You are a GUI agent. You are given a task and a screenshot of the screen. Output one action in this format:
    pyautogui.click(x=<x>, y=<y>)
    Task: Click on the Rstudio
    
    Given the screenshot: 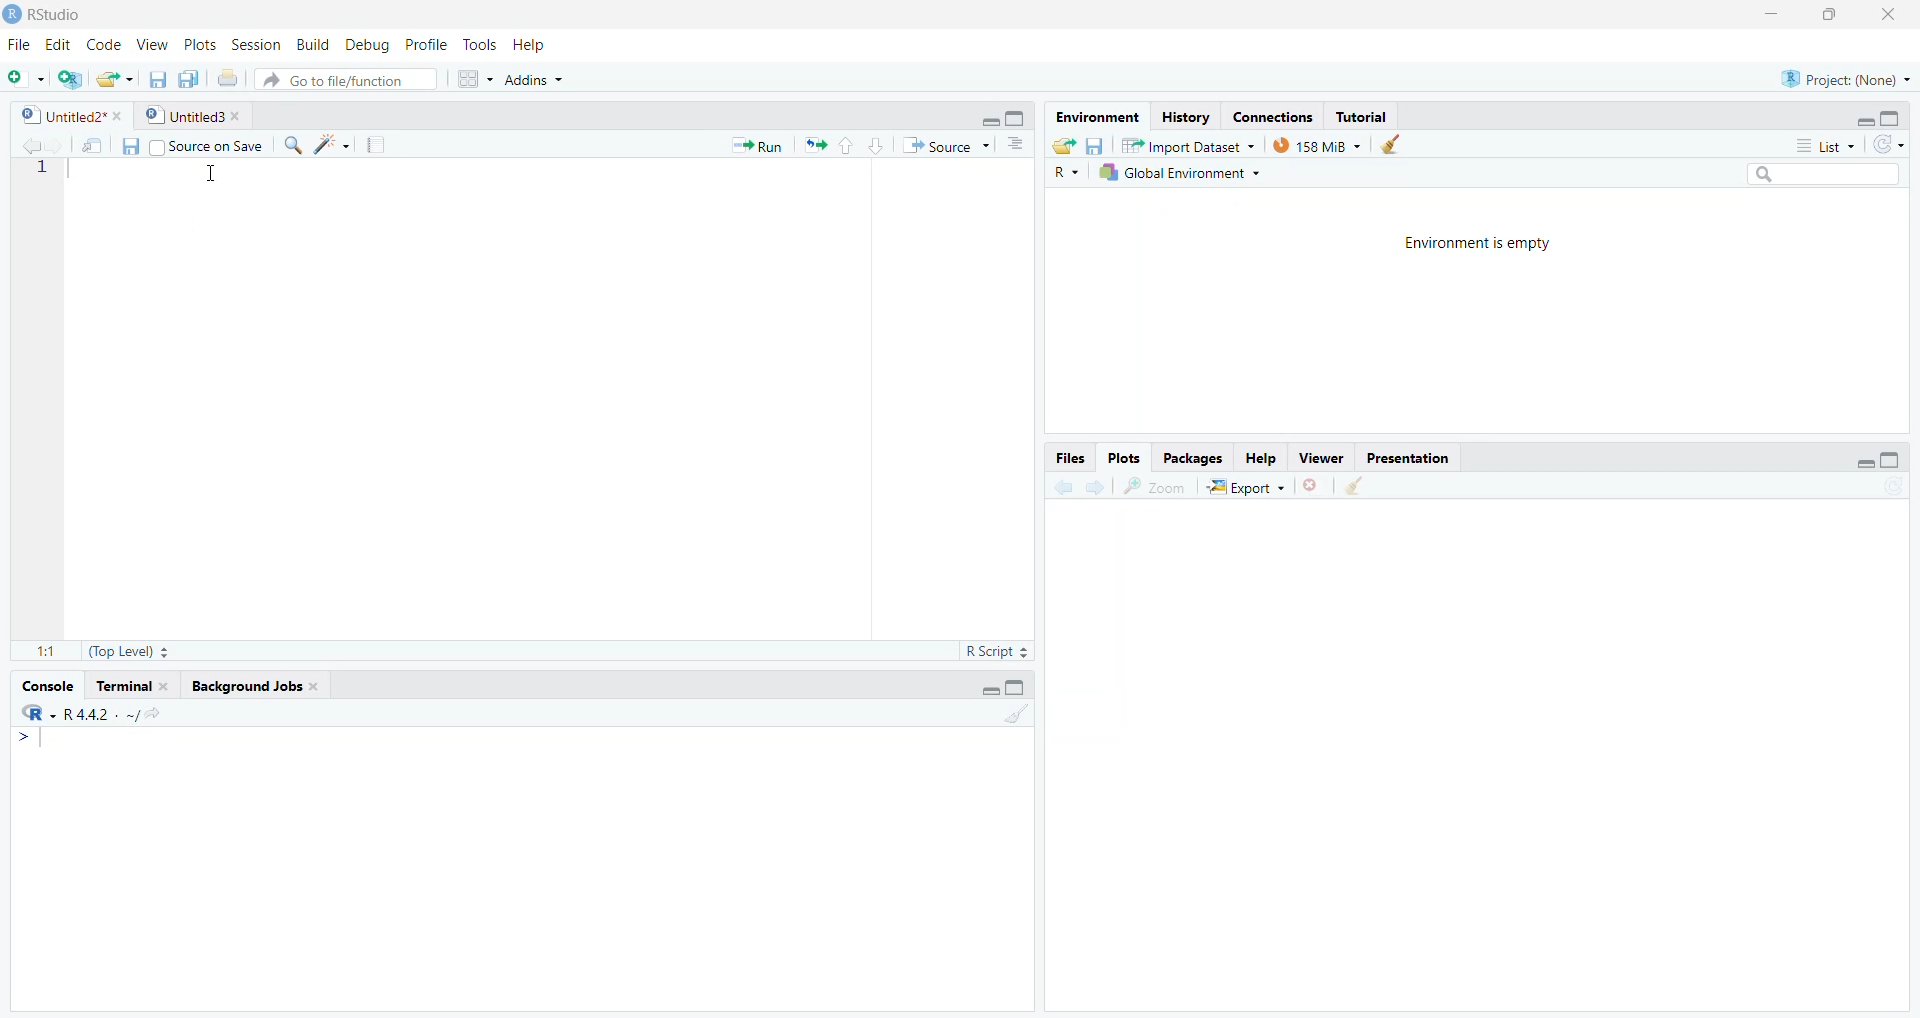 What is the action you would take?
    pyautogui.click(x=59, y=12)
    